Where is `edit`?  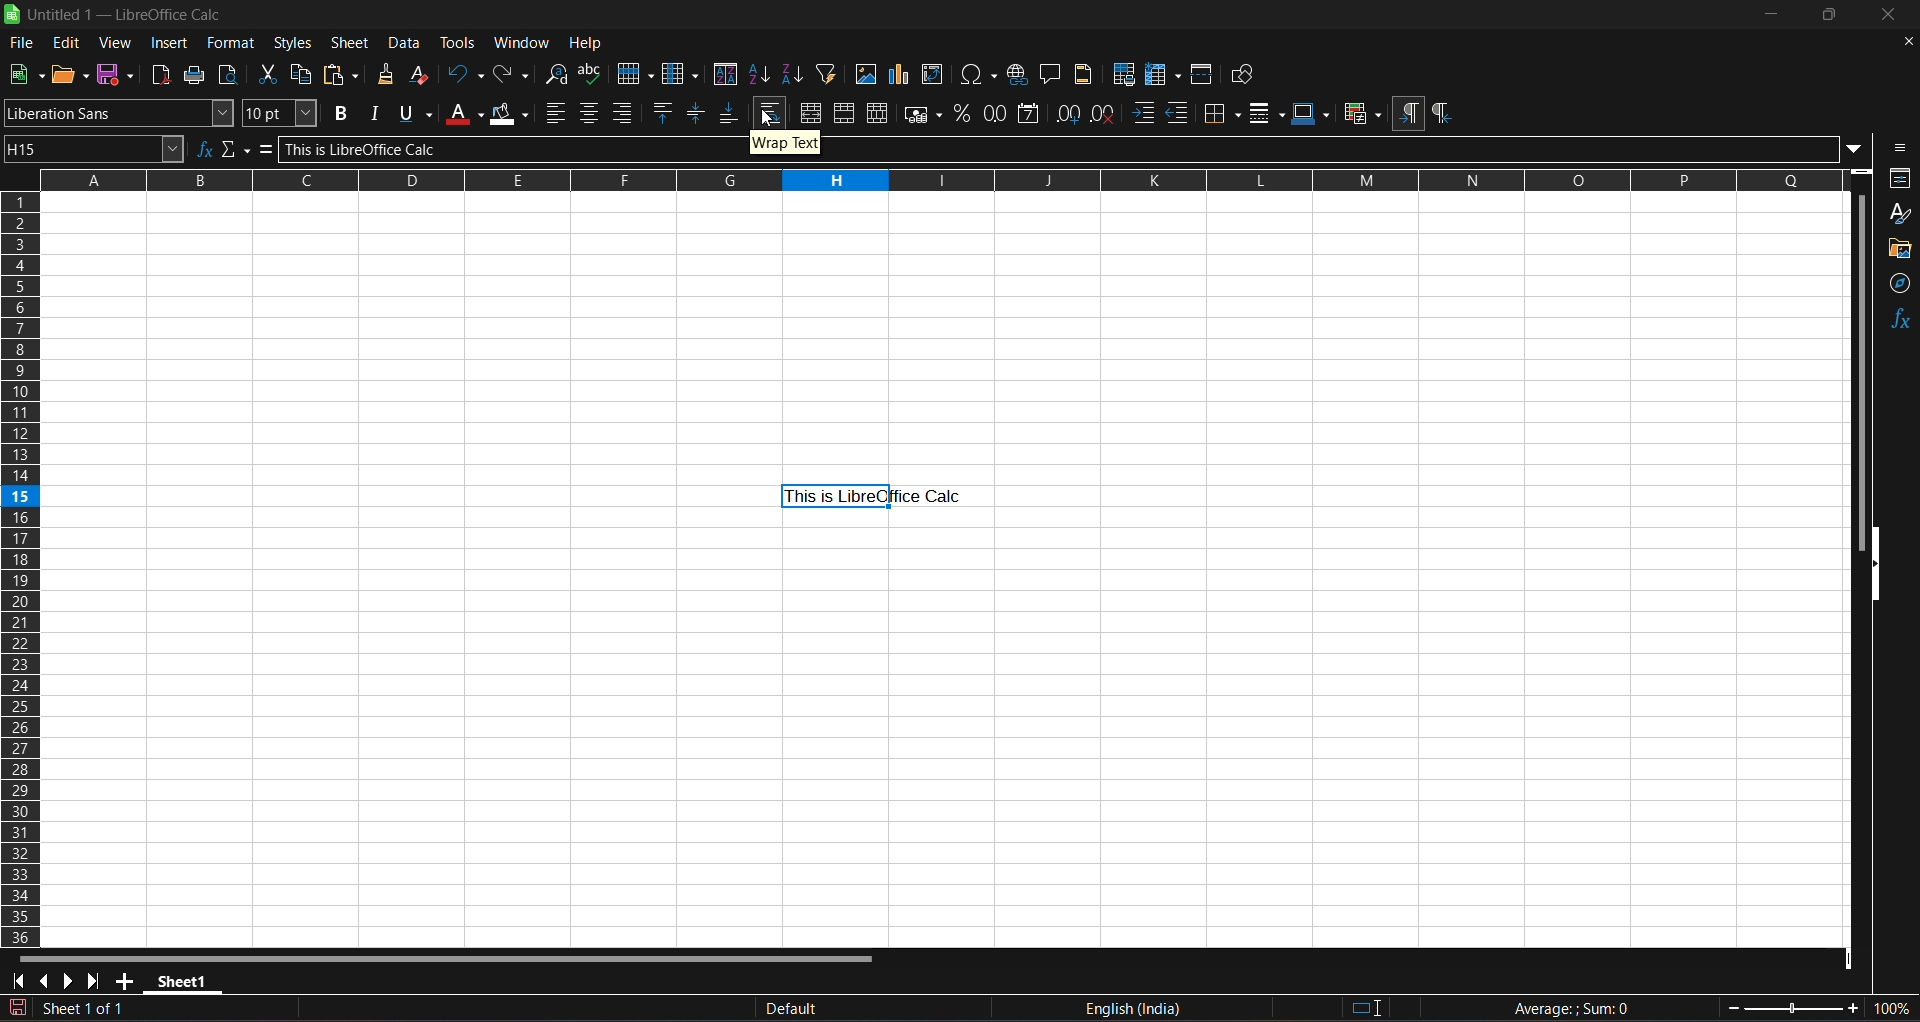
edit is located at coordinates (67, 42).